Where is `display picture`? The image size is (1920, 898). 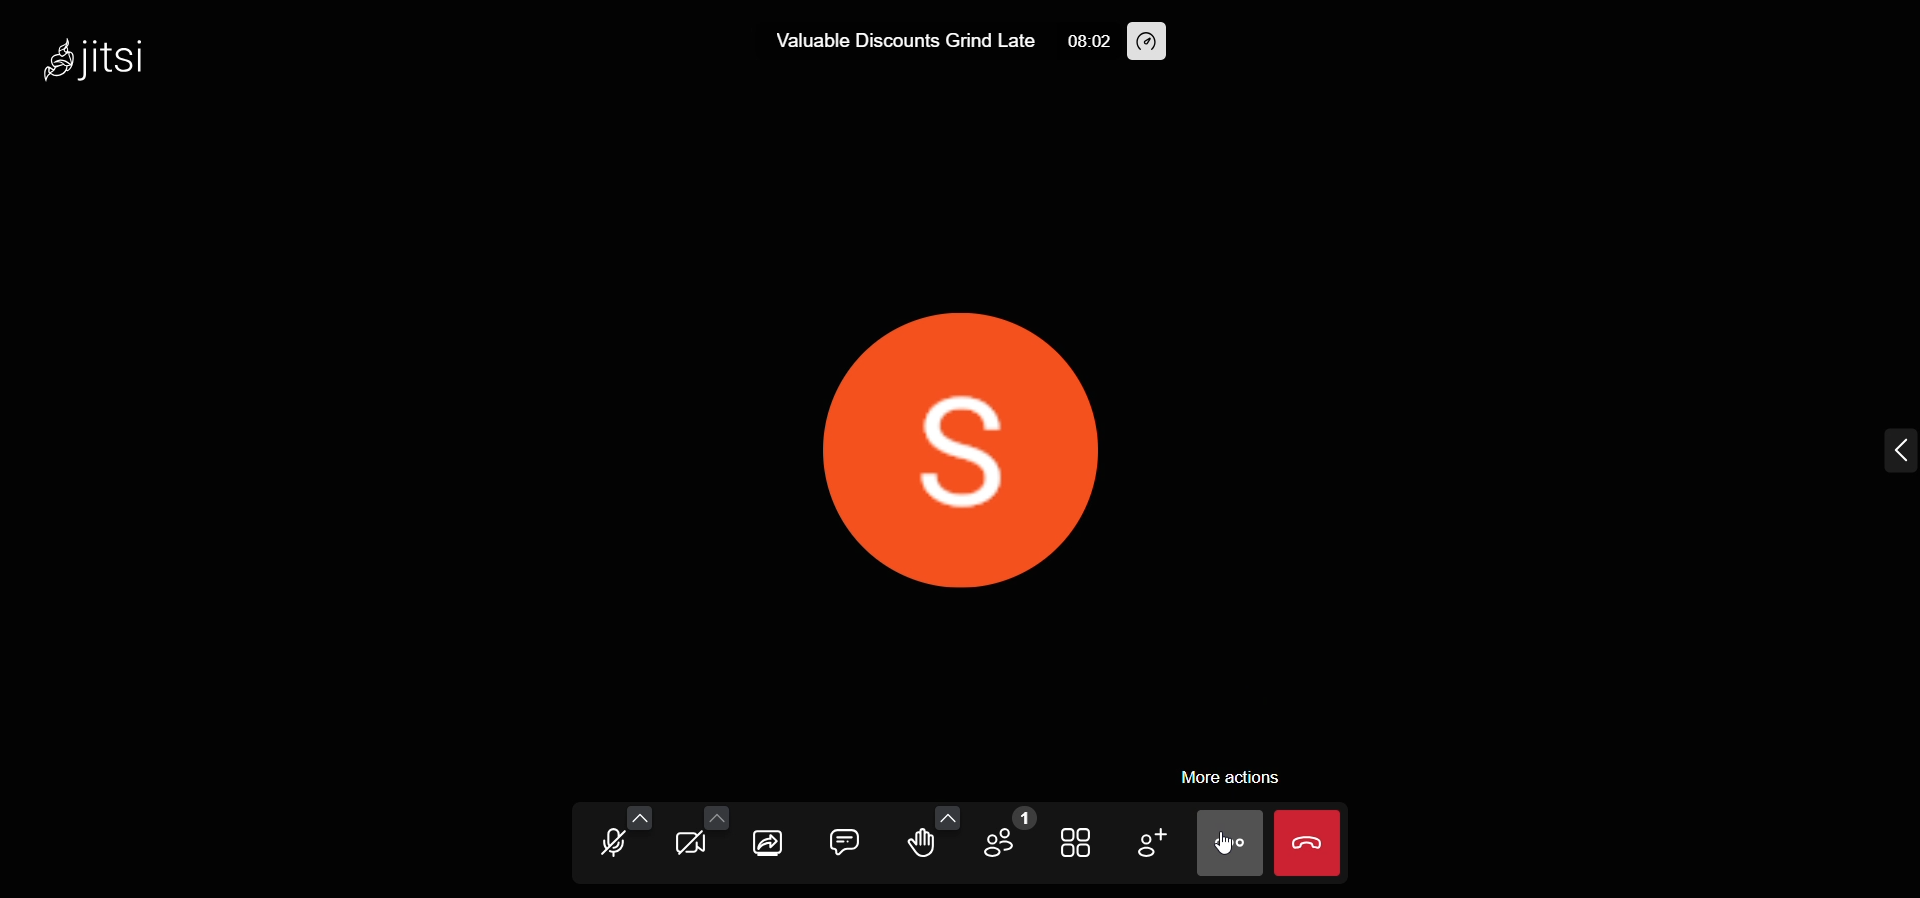 display picture is located at coordinates (964, 437).